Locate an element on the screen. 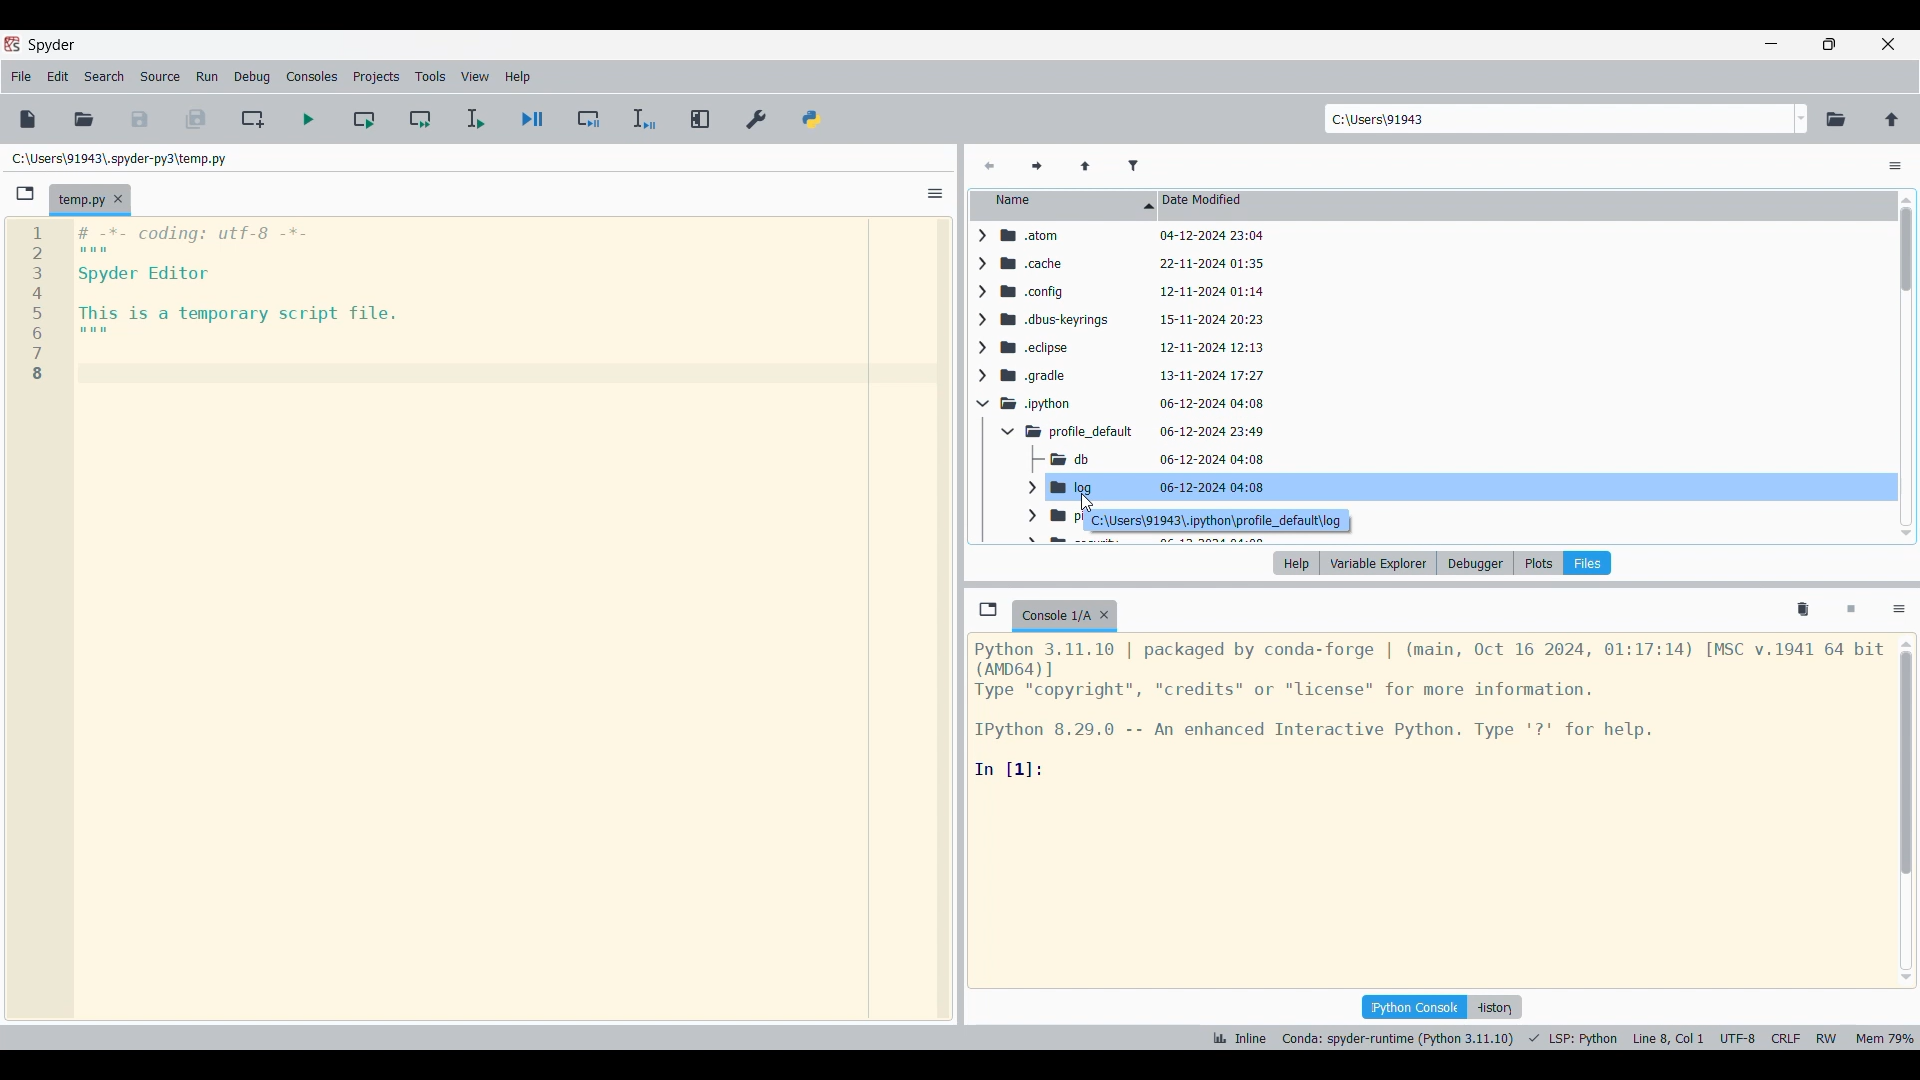  New file is located at coordinates (28, 119).